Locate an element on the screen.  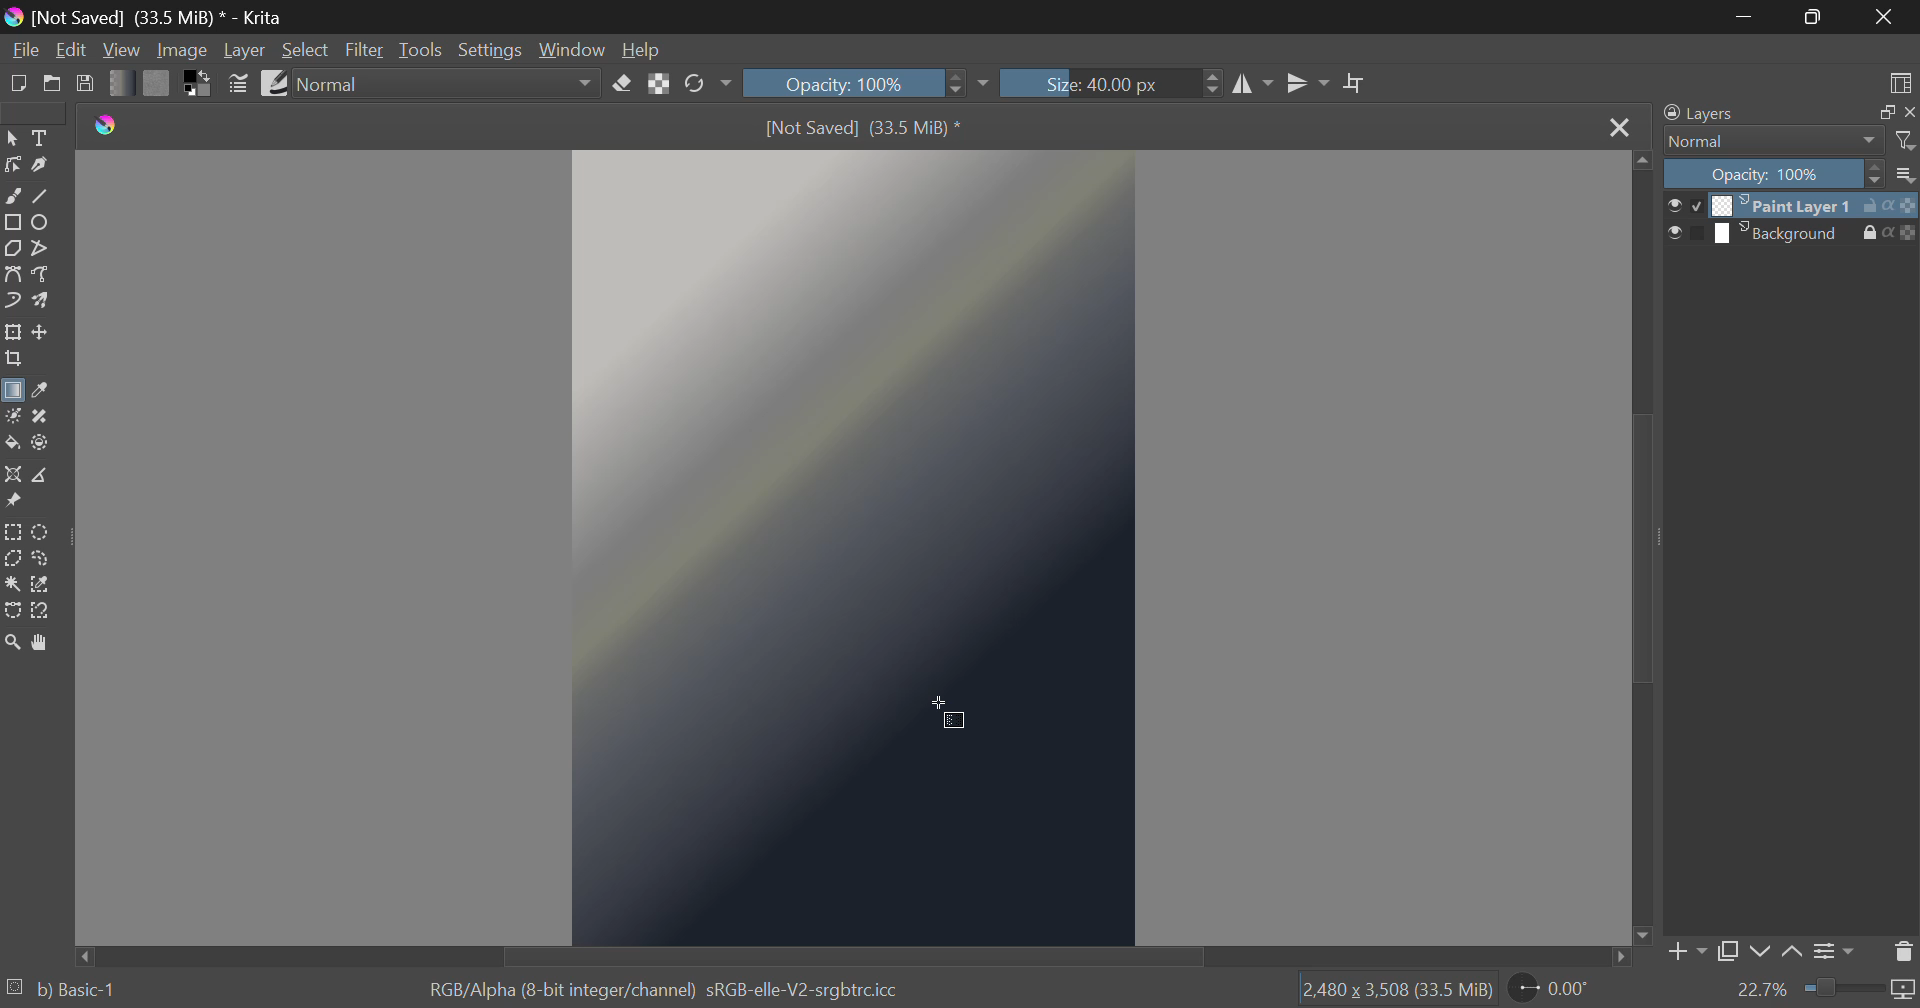
Opacity: 100% is located at coordinates (863, 83).